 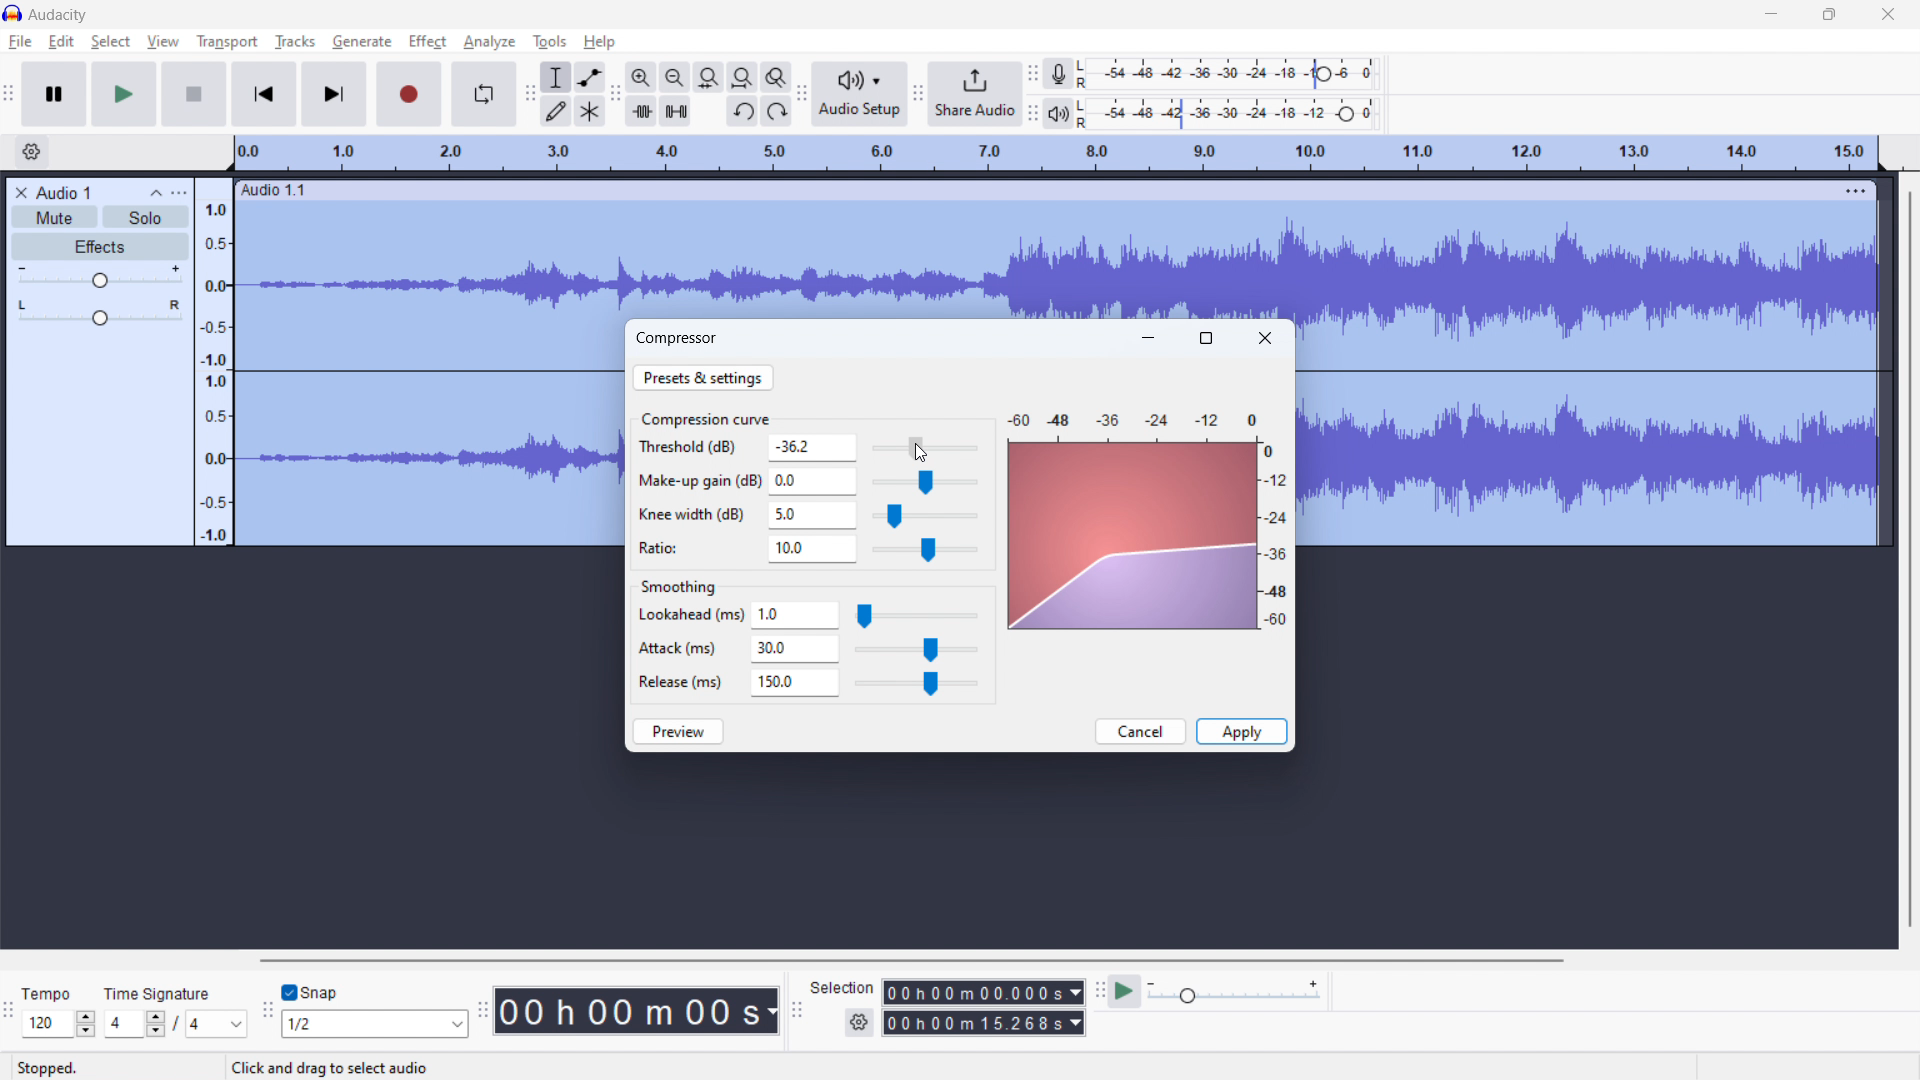 What do you see at coordinates (909, 960) in the screenshot?
I see `horizontal scrollbar` at bounding box center [909, 960].